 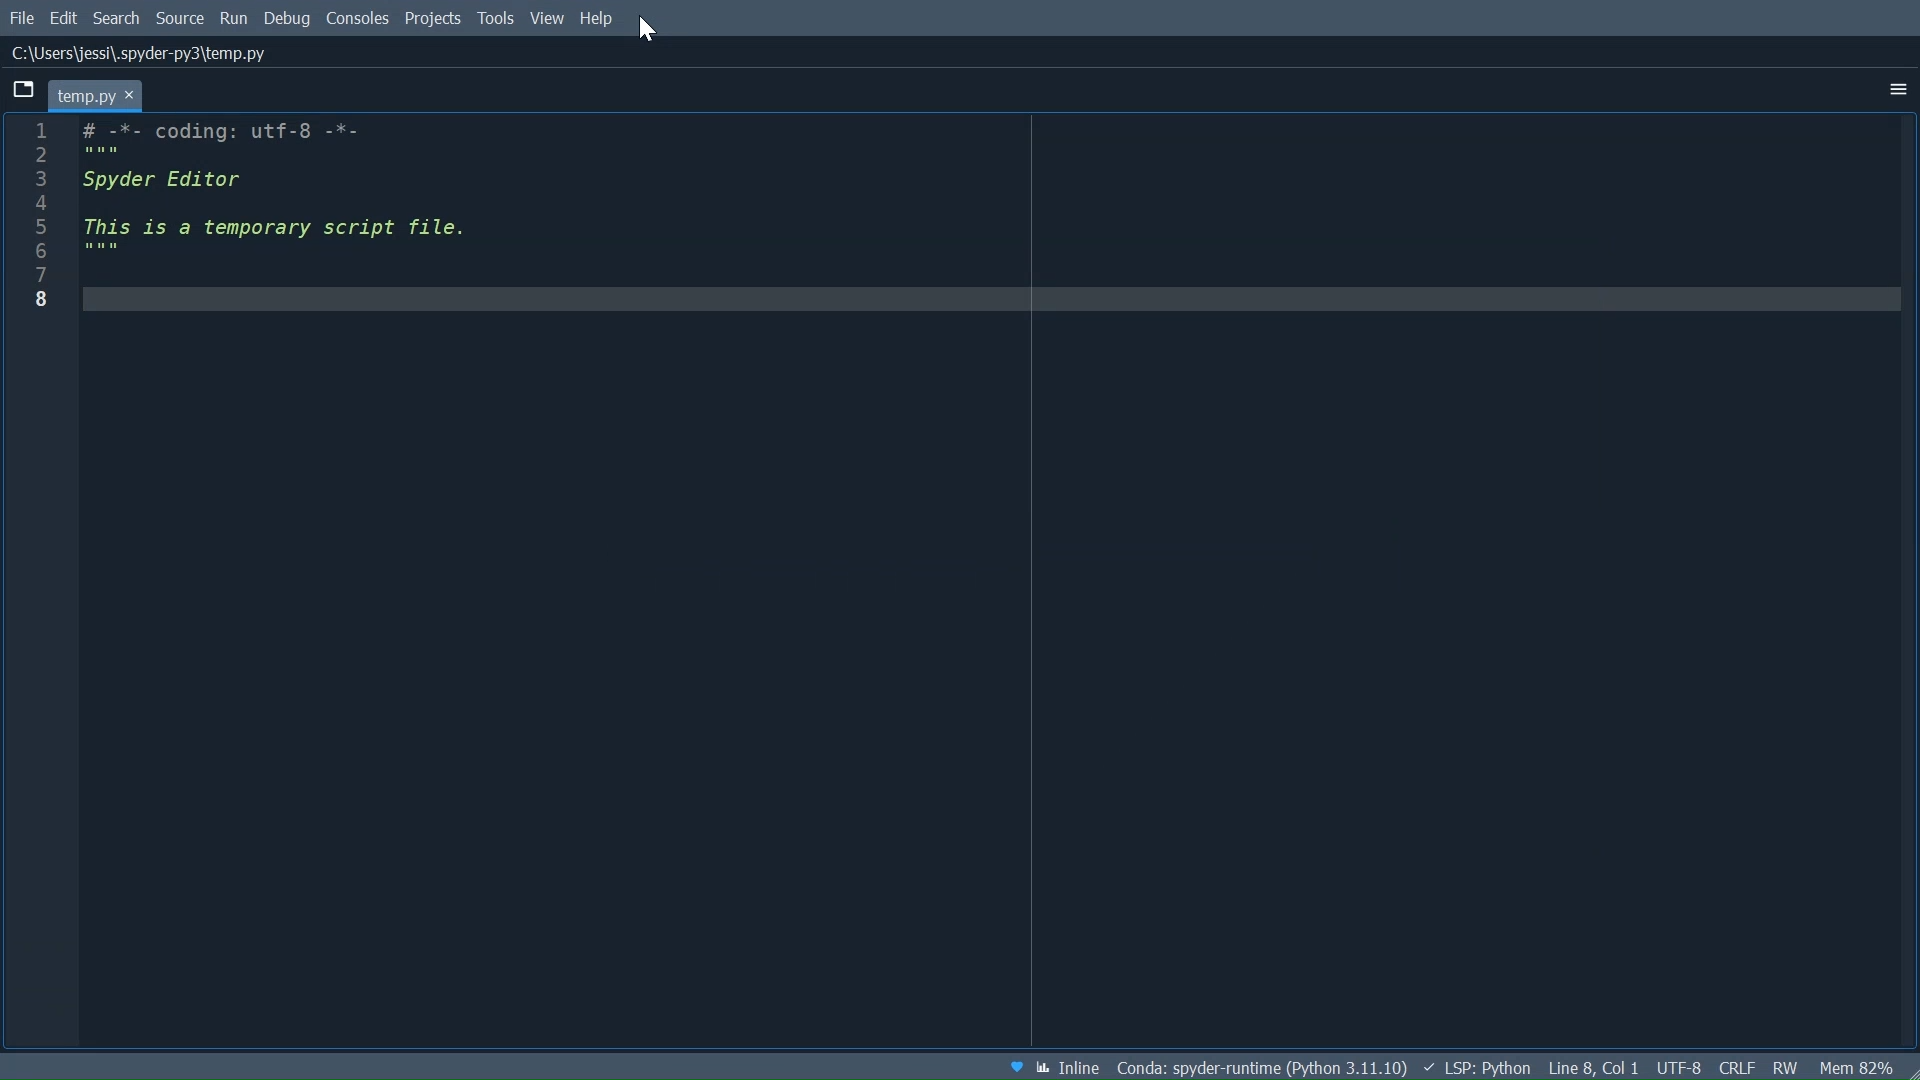 I want to click on File Permissions, so click(x=1789, y=1067).